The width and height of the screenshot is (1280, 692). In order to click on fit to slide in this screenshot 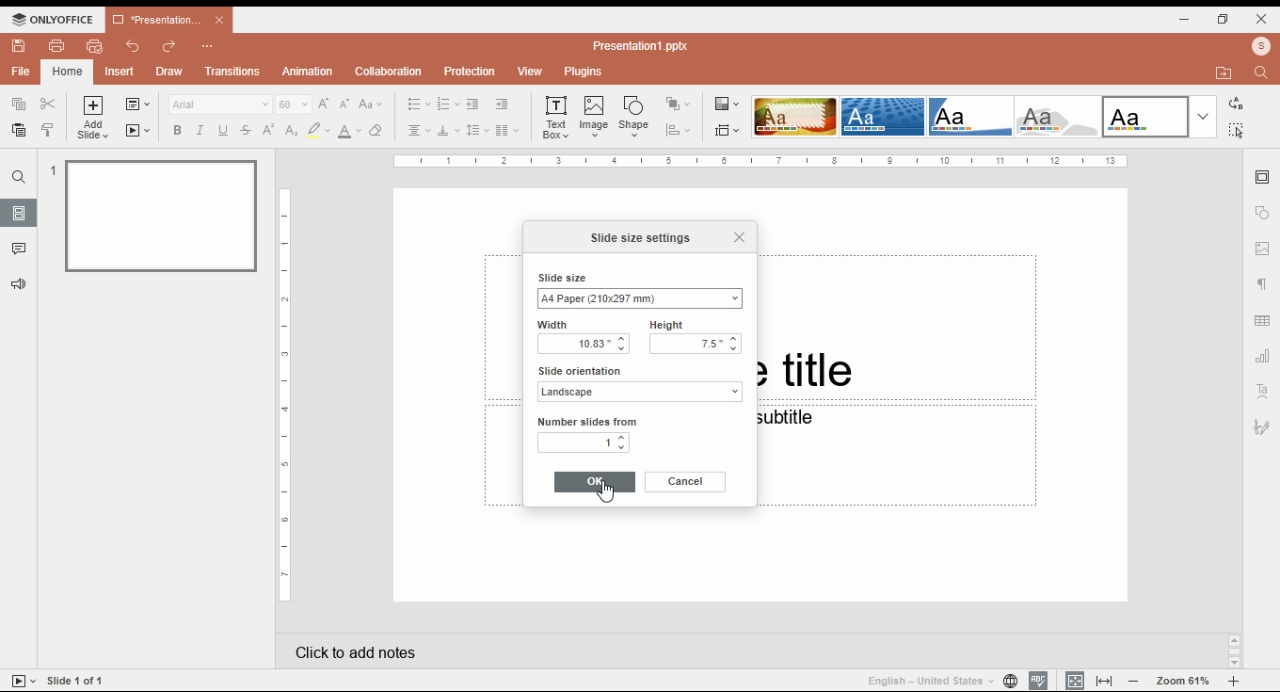, I will do `click(1075, 680)`.